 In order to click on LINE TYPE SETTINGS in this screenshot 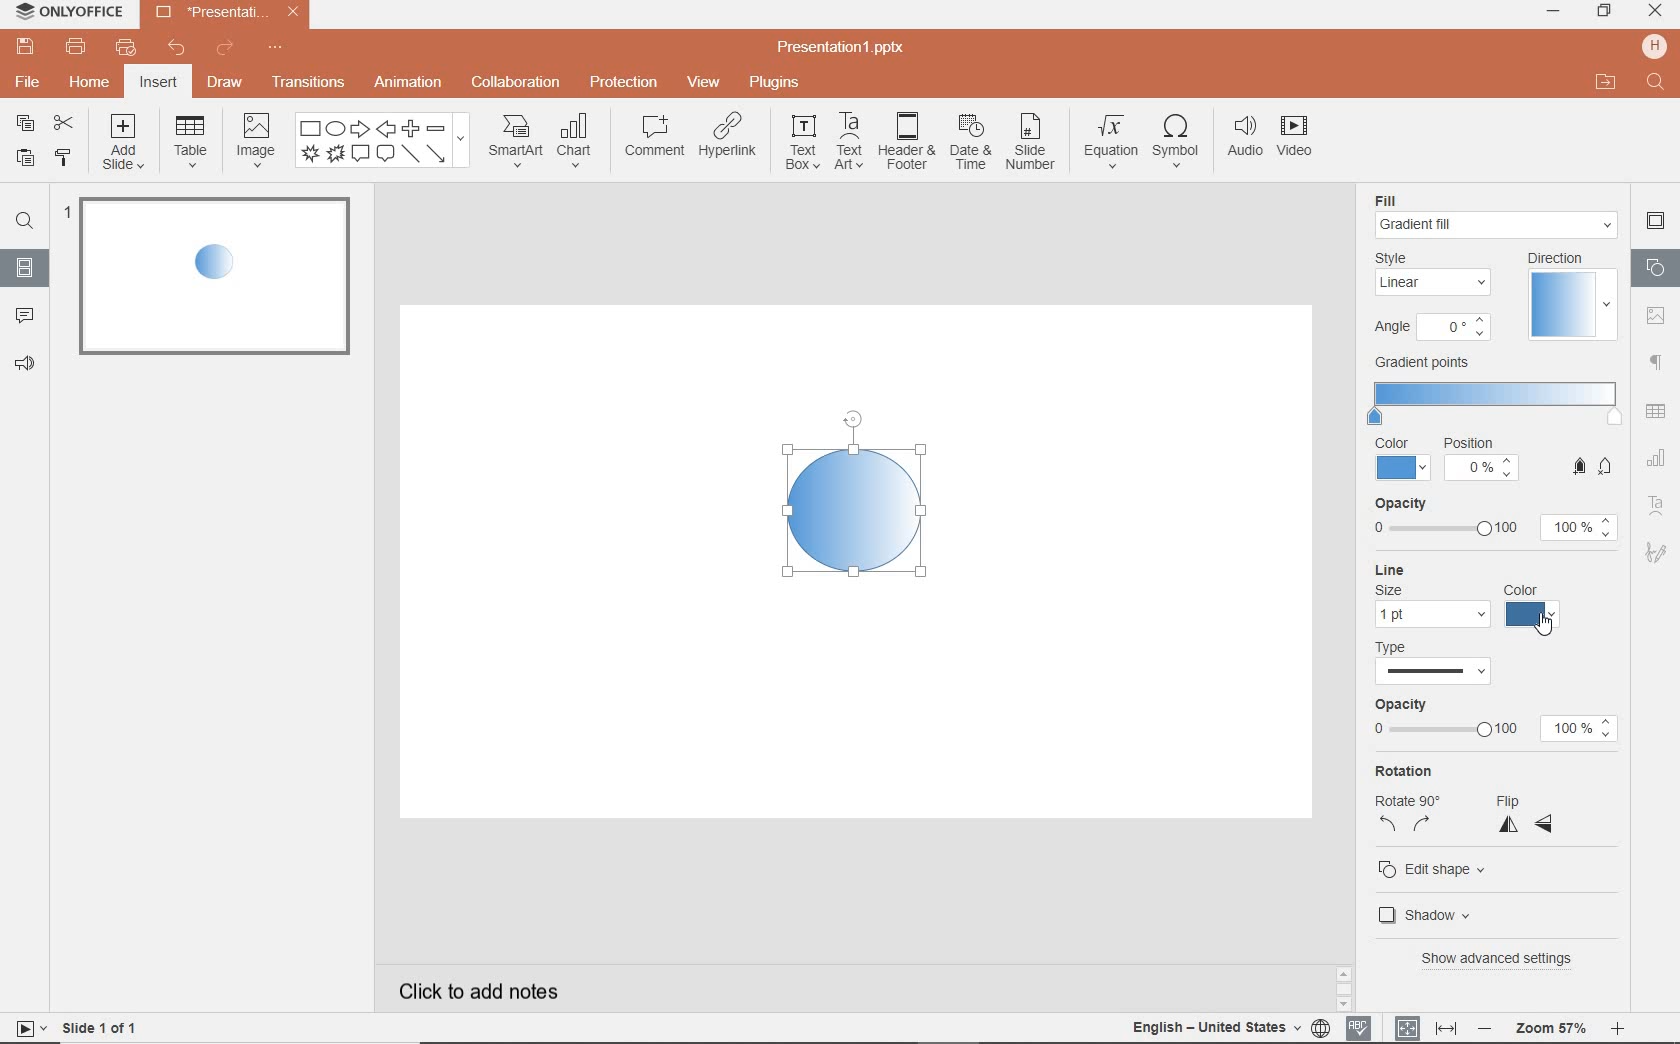, I will do `click(1437, 661)`.